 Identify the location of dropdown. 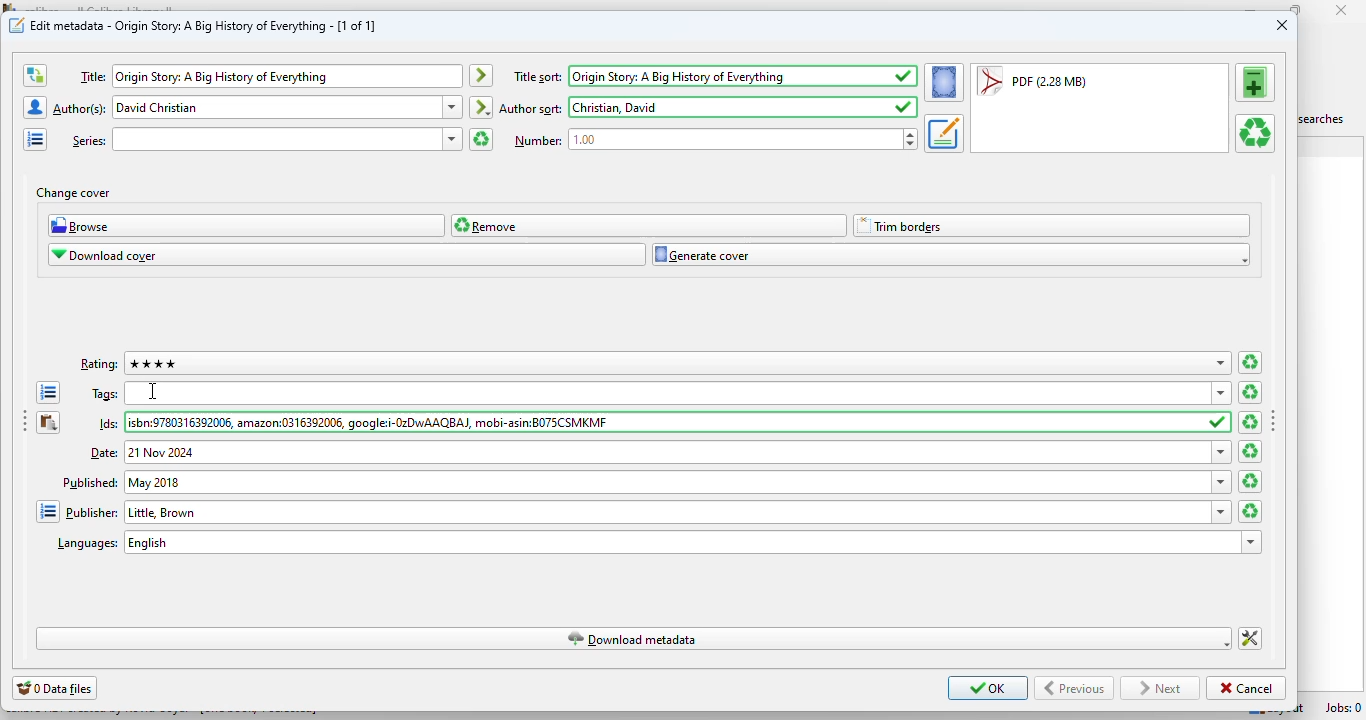
(1222, 393).